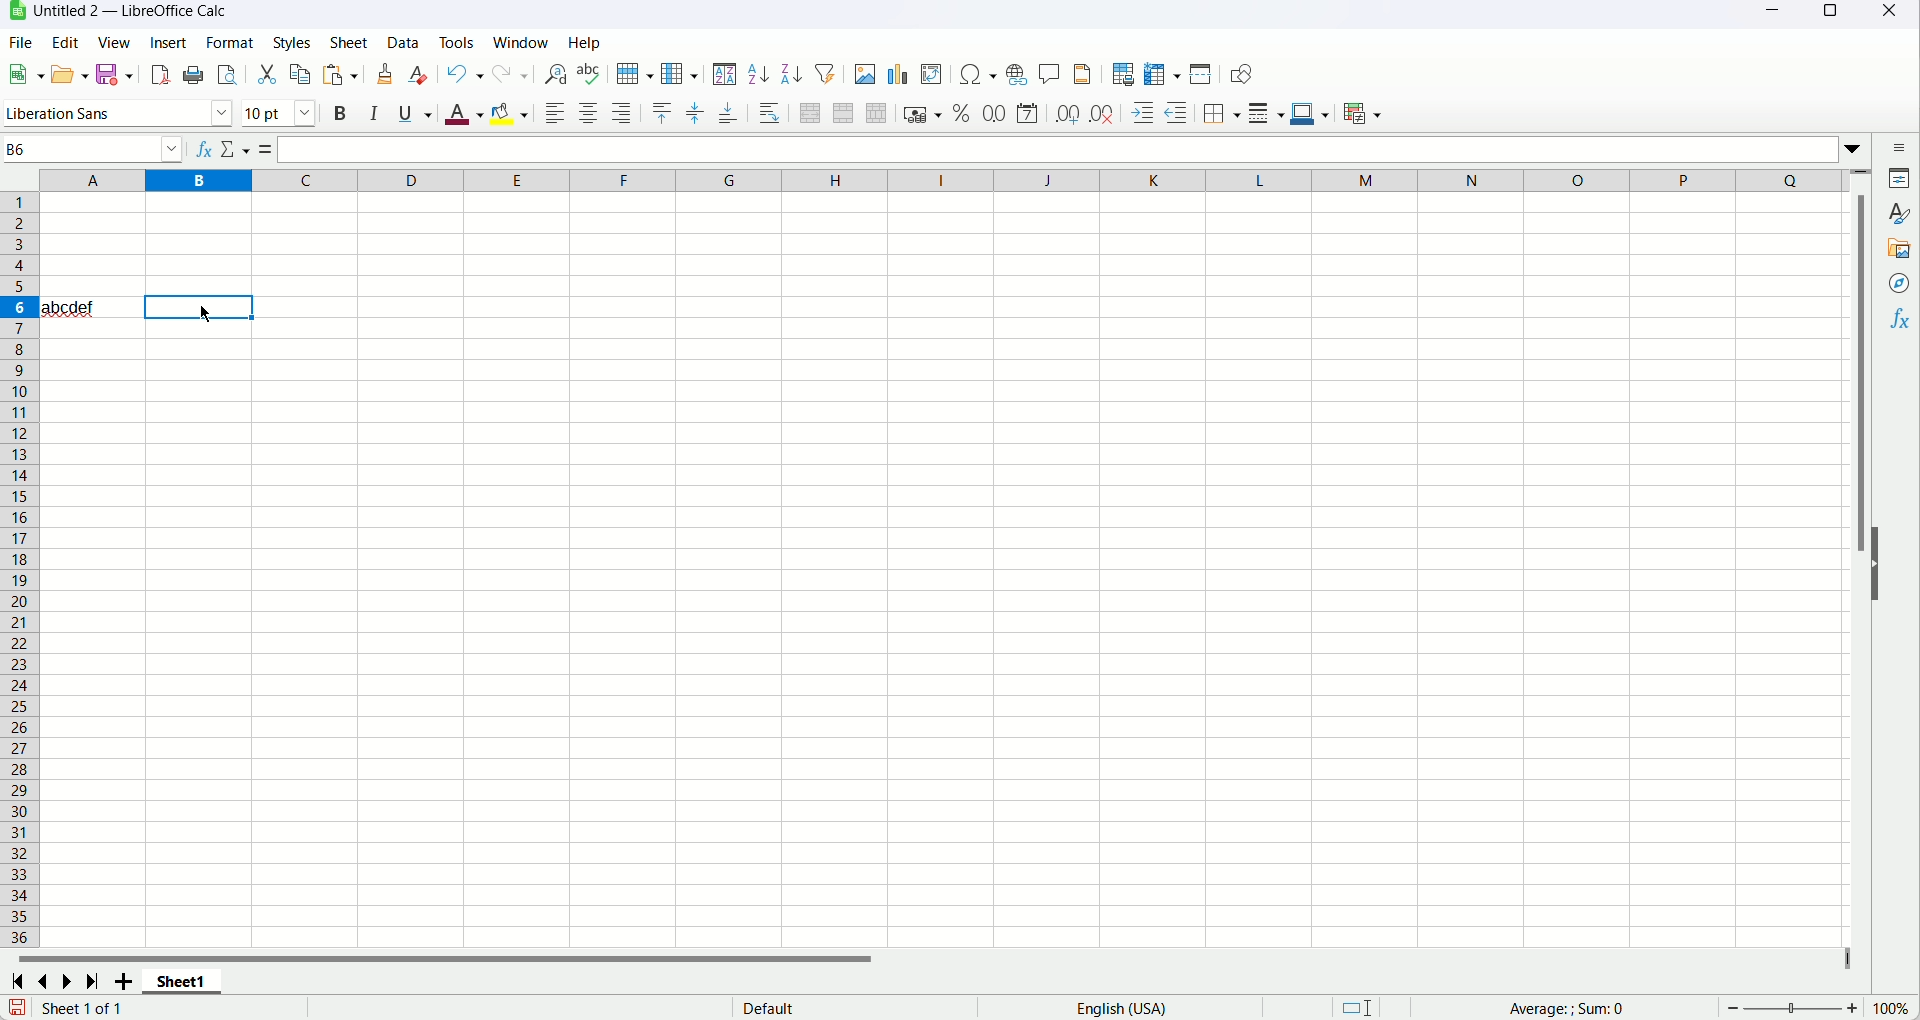 The height and width of the screenshot is (1020, 1920). Describe the element at coordinates (94, 149) in the screenshot. I see `active cell B6` at that location.